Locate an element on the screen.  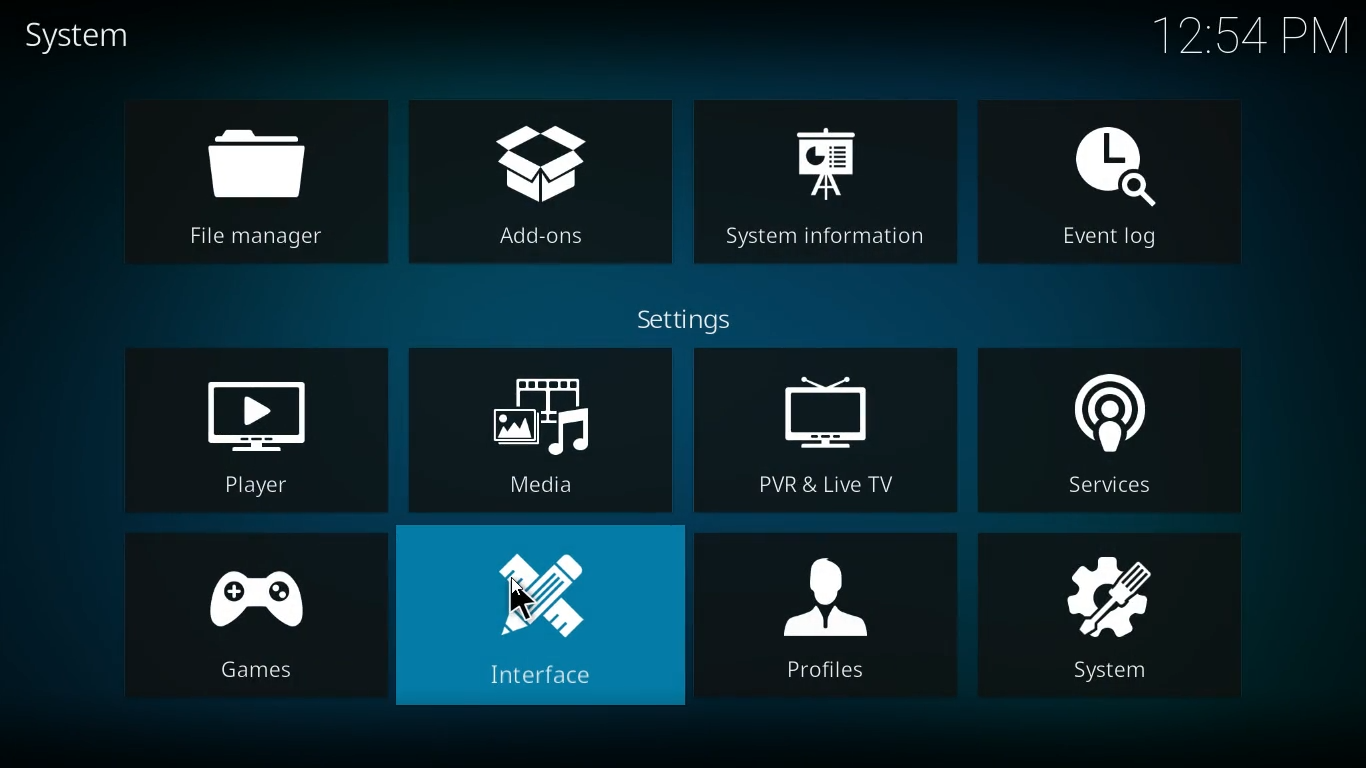
system information is located at coordinates (828, 184).